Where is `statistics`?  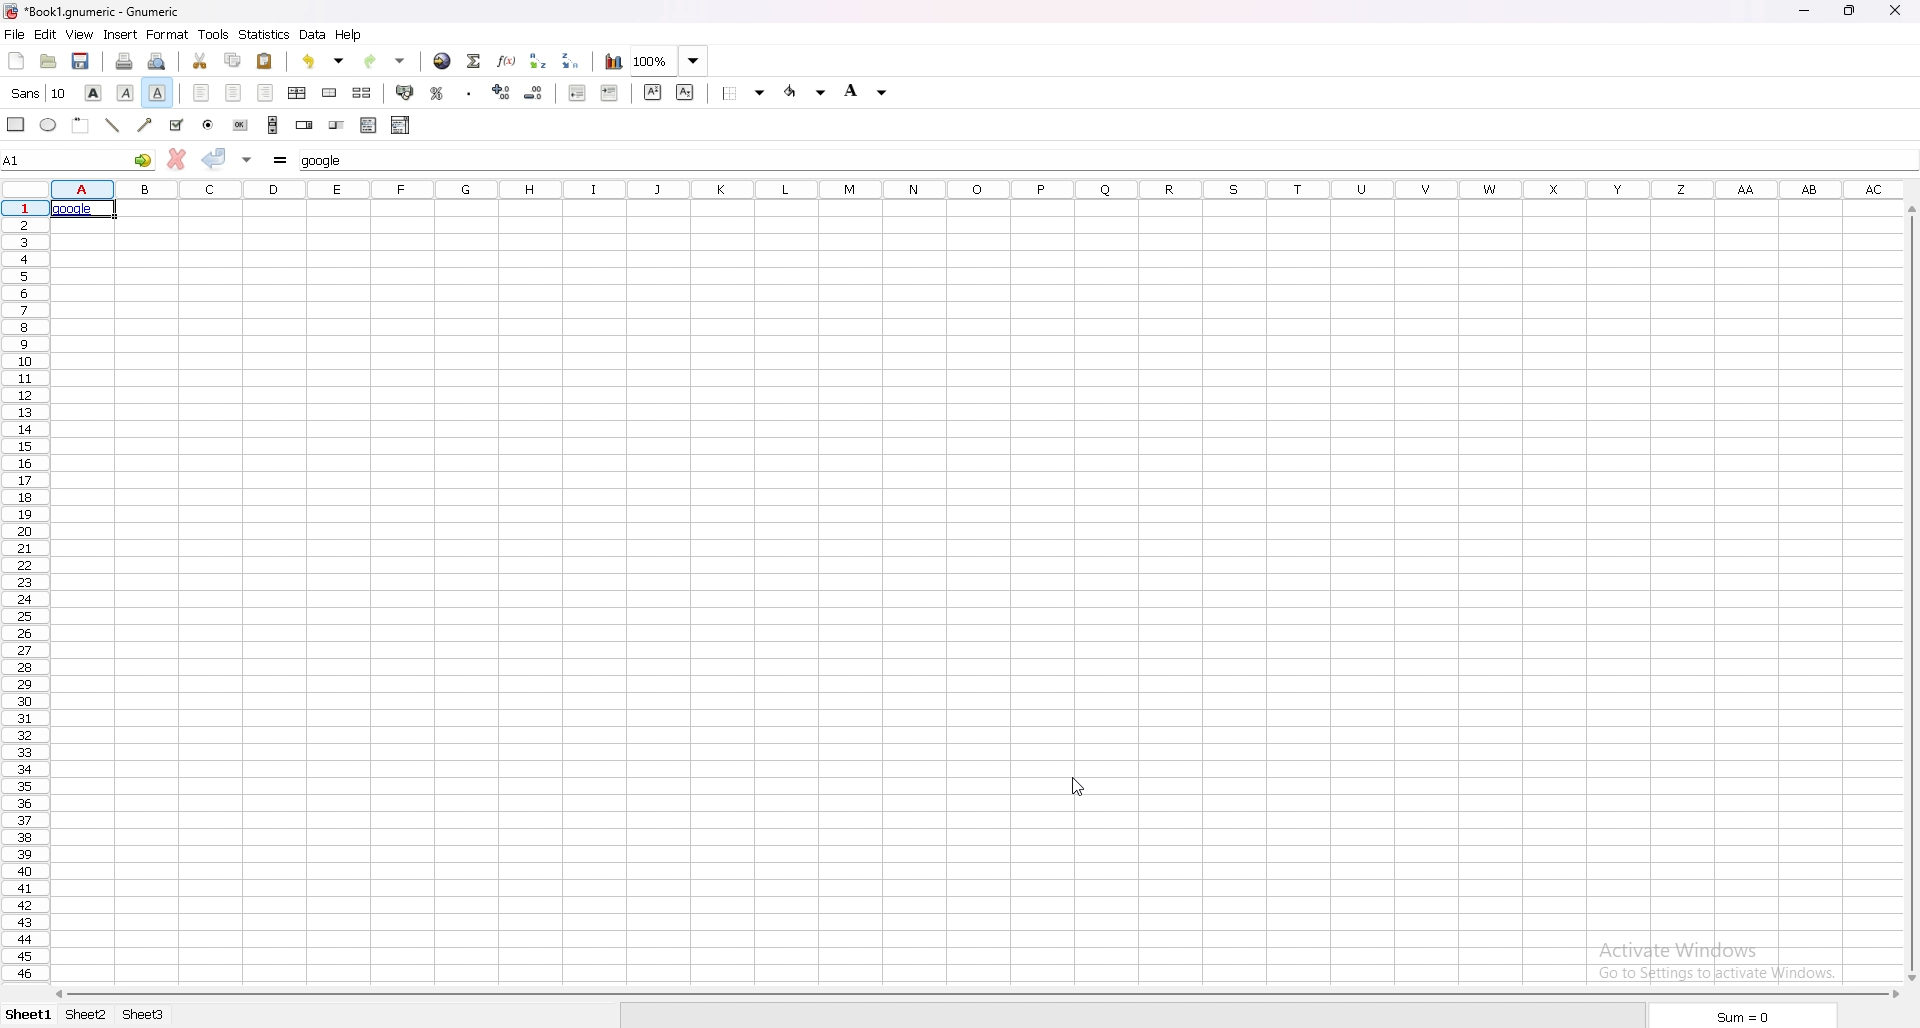
statistics is located at coordinates (265, 35).